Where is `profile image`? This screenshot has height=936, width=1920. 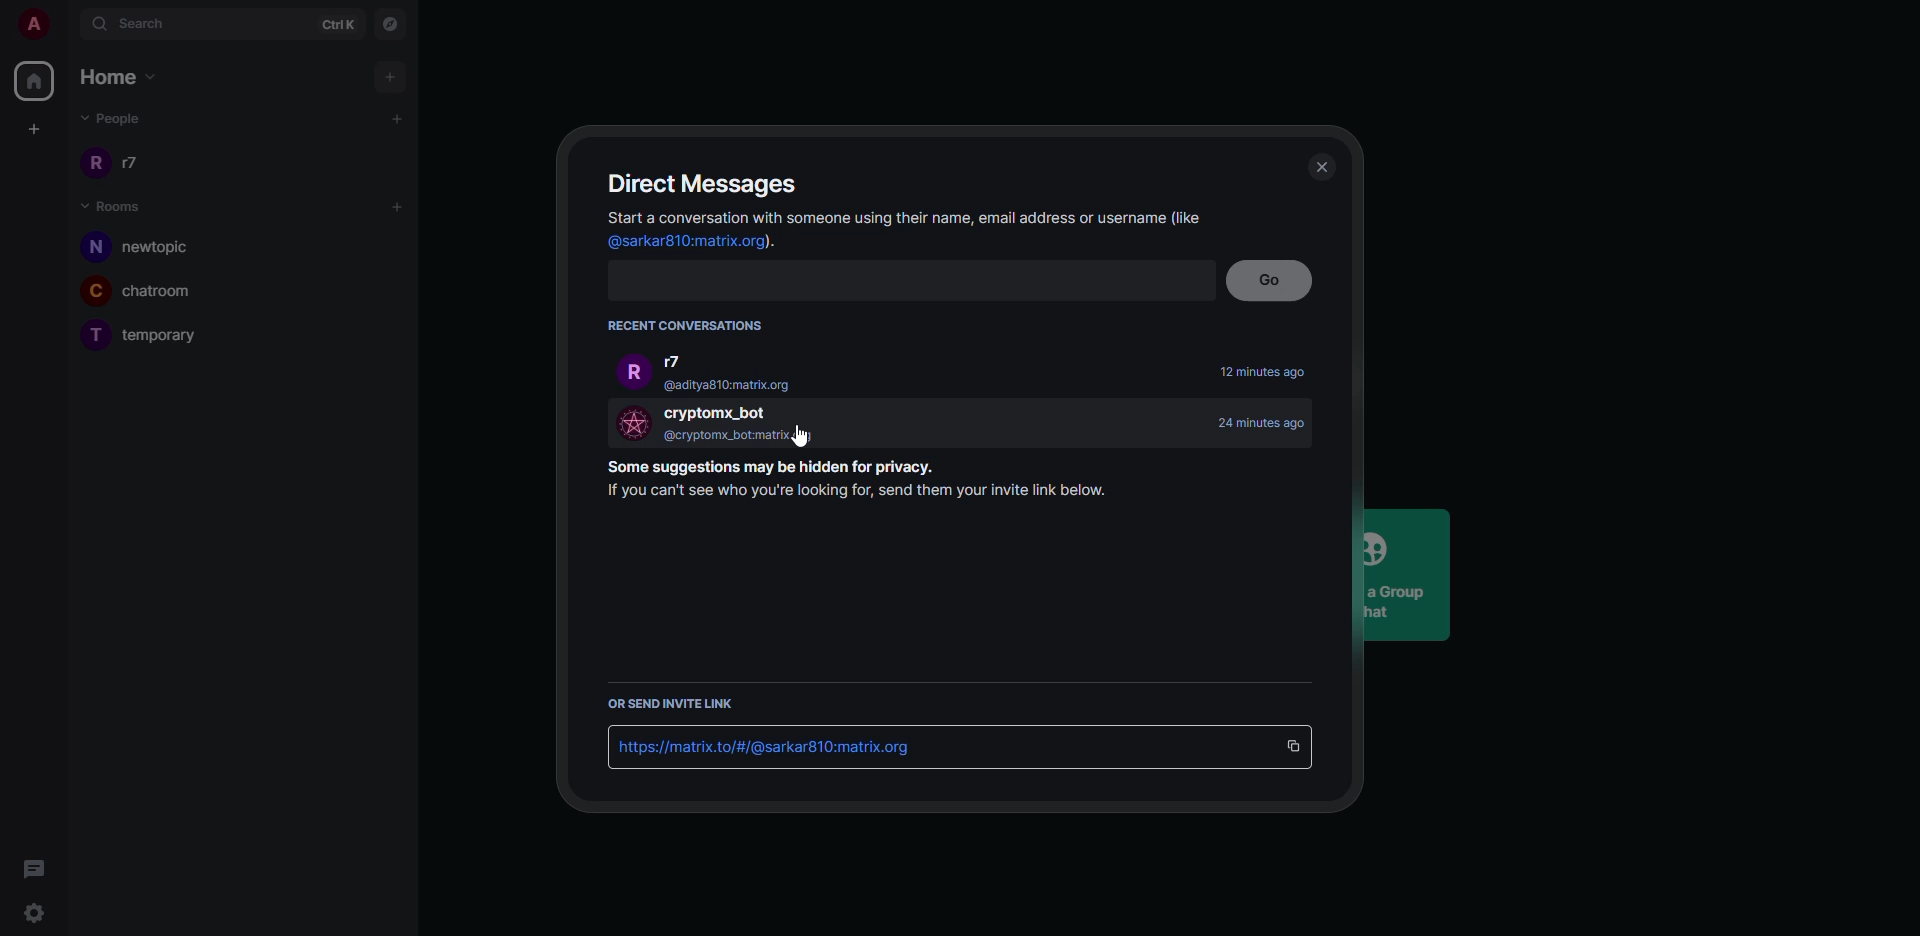
profile image is located at coordinates (634, 426).